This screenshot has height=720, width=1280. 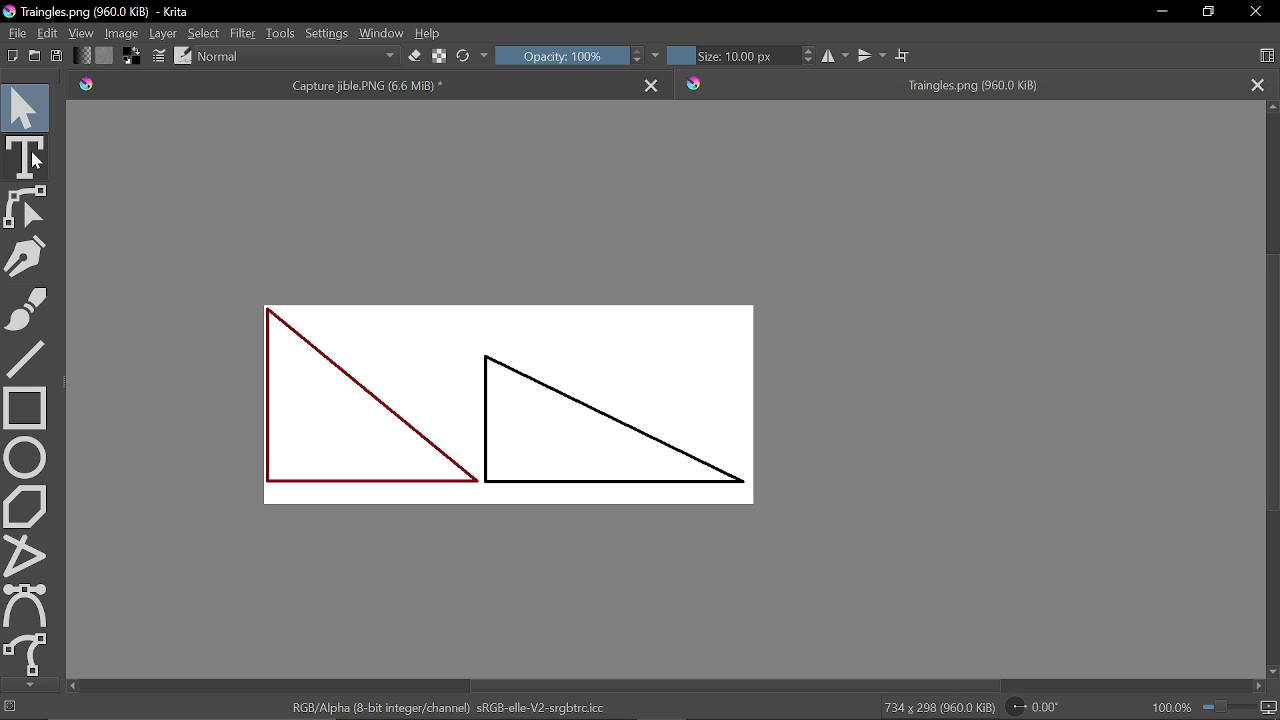 I want to click on Move tool, so click(x=26, y=106).